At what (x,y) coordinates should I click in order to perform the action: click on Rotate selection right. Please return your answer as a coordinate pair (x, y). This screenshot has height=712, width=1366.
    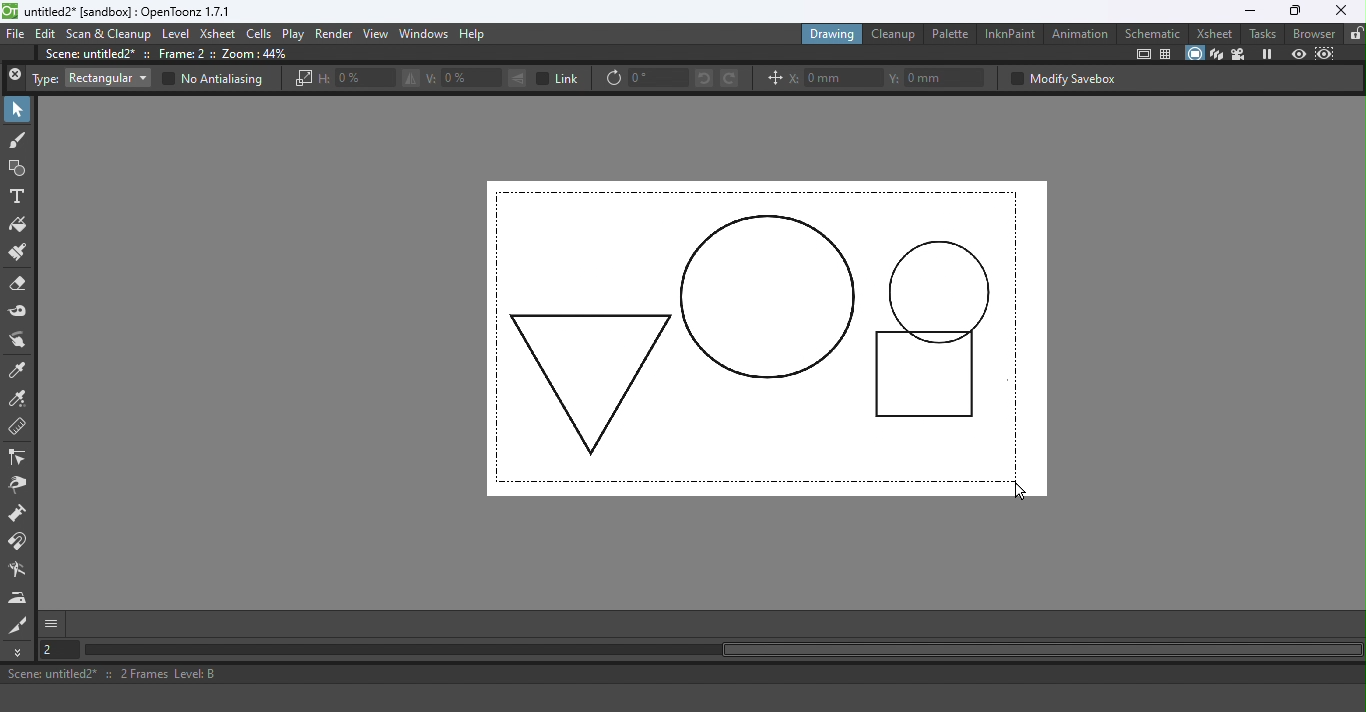
    Looking at the image, I should click on (730, 77).